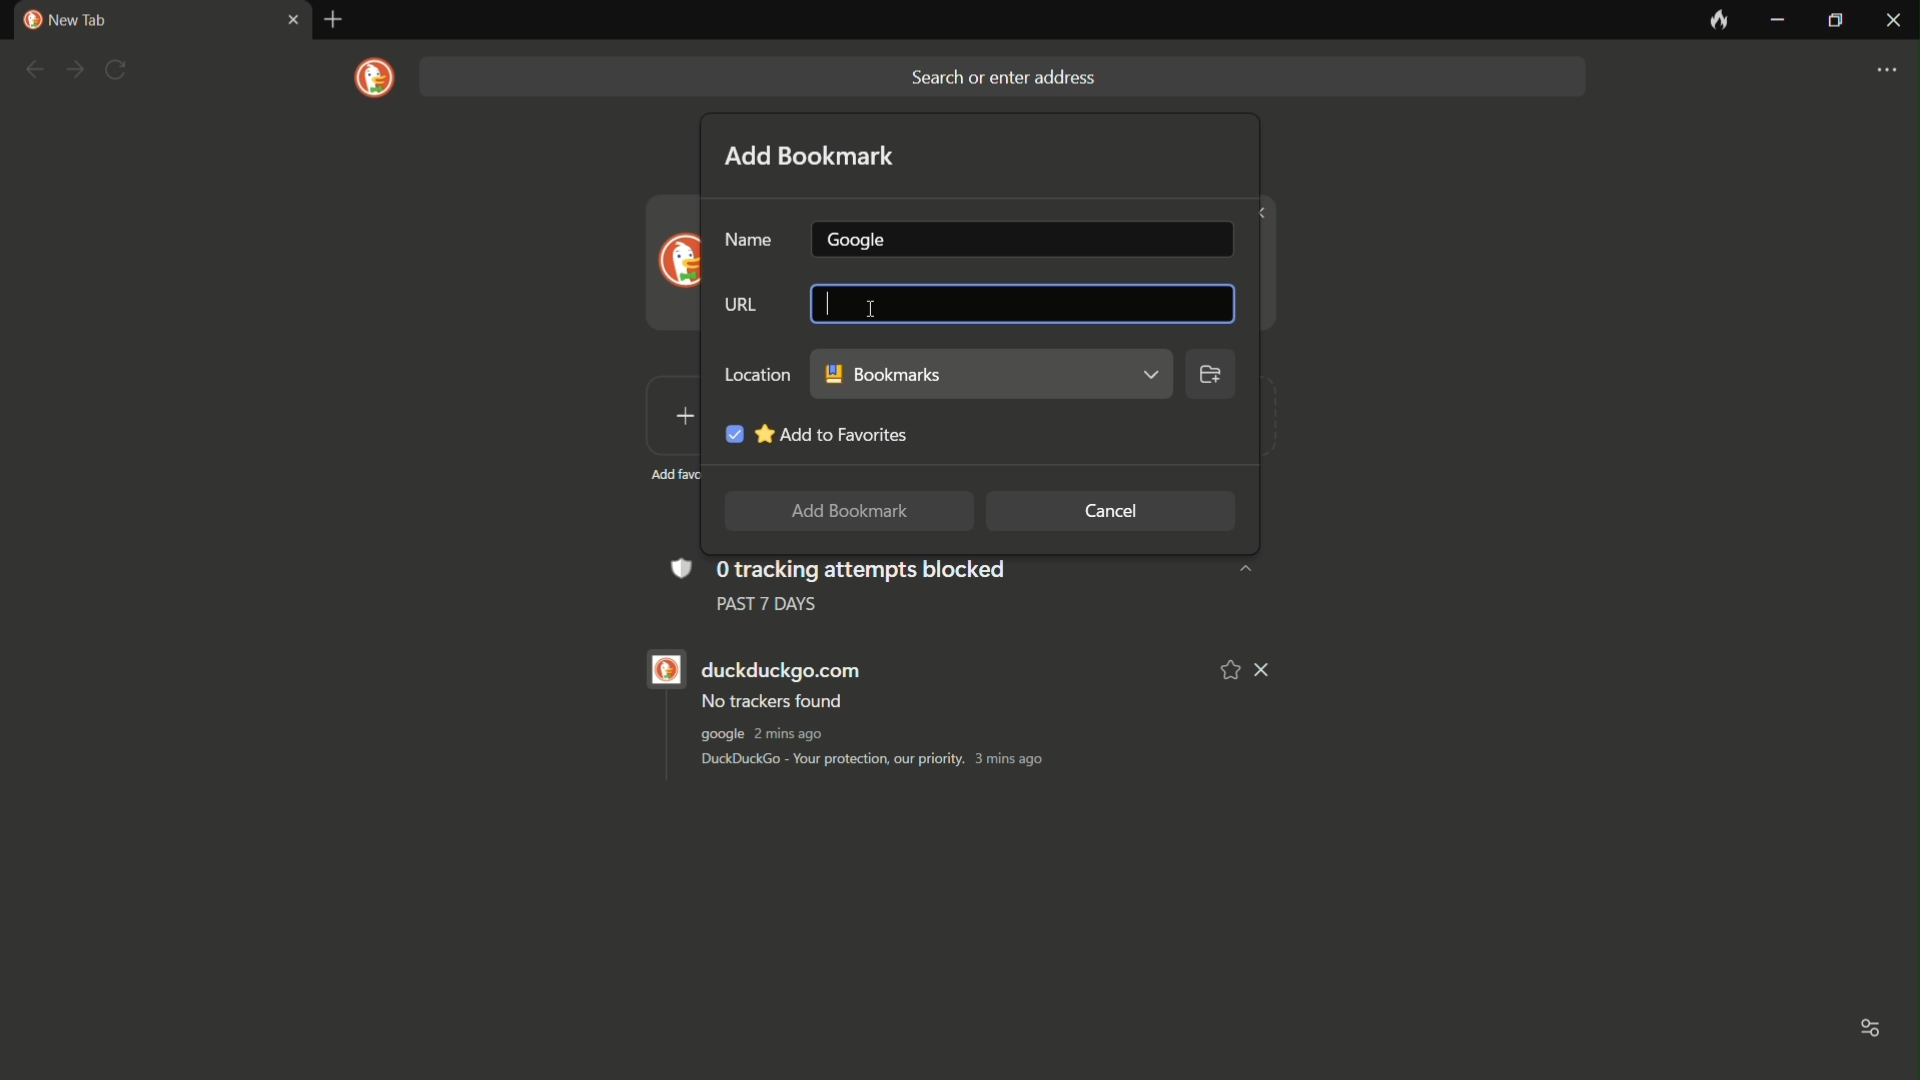 This screenshot has height=1080, width=1920. What do you see at coordinates (334, 20) in the screenshot?
I see `new tab` at bounding box center [334, 20].